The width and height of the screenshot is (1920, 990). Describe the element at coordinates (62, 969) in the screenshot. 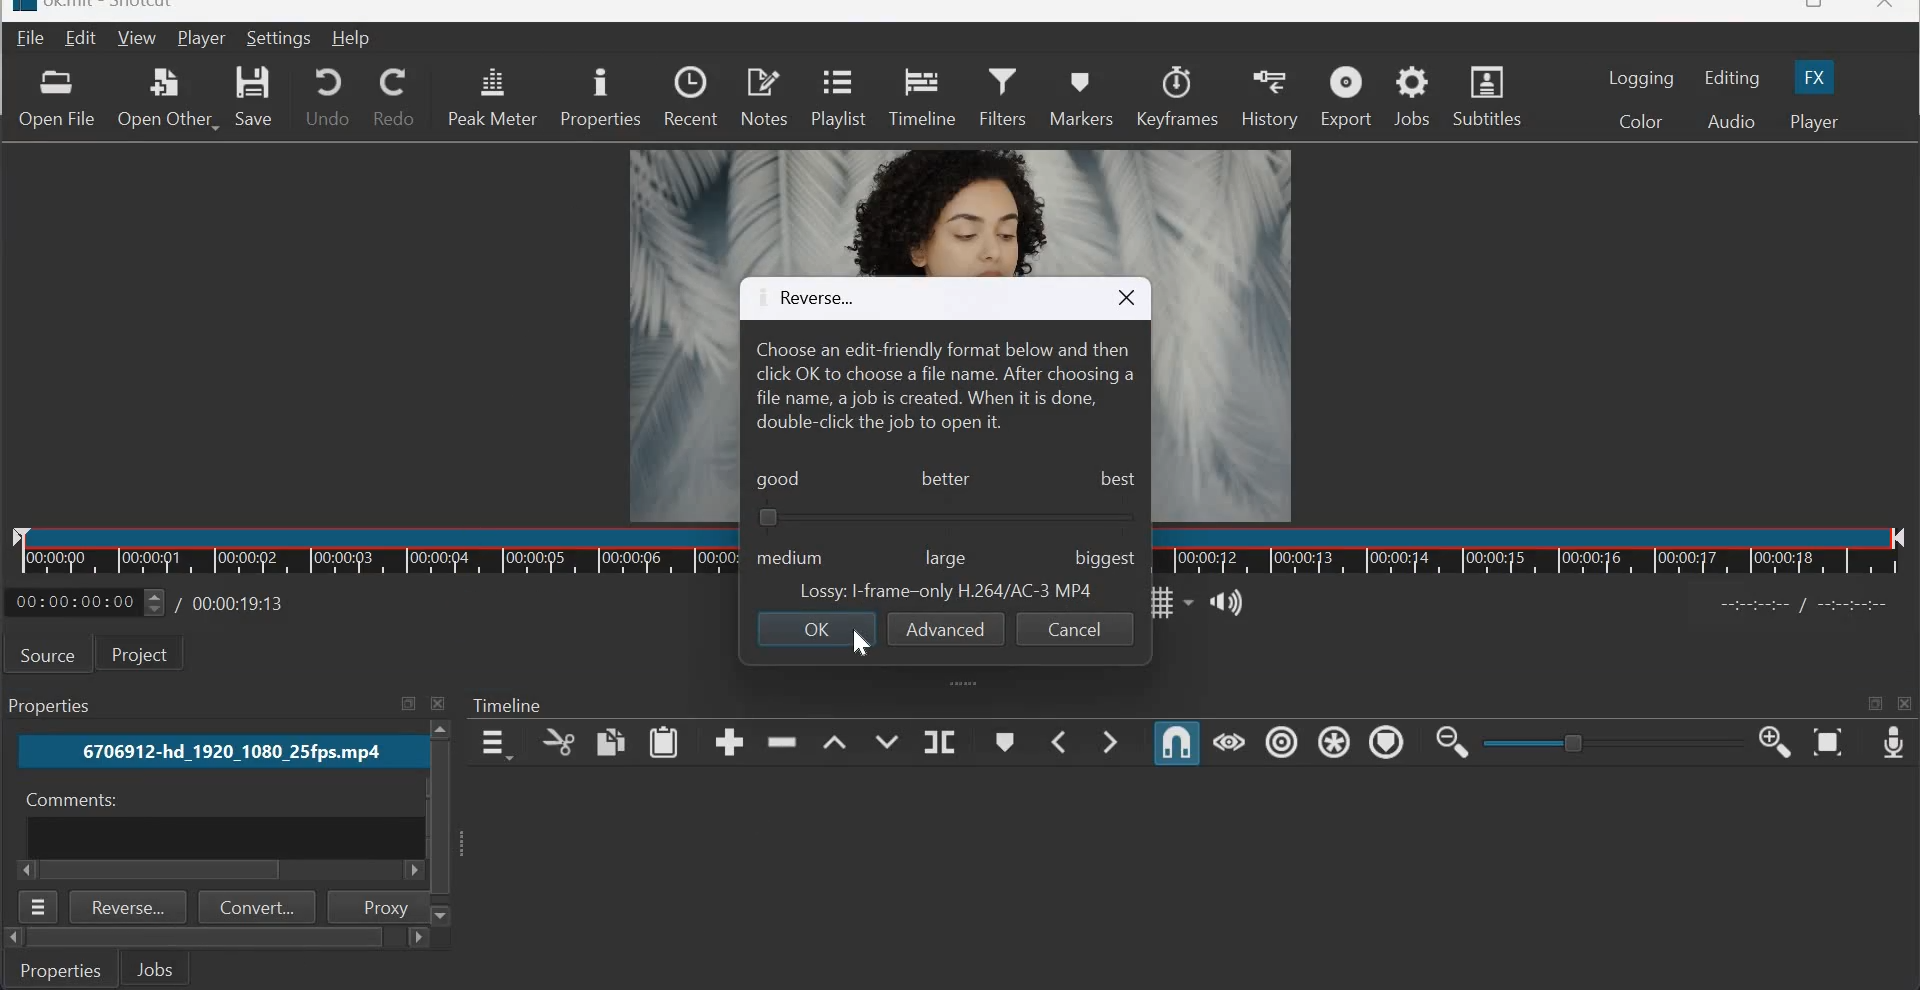

I see `Properties` at that location.